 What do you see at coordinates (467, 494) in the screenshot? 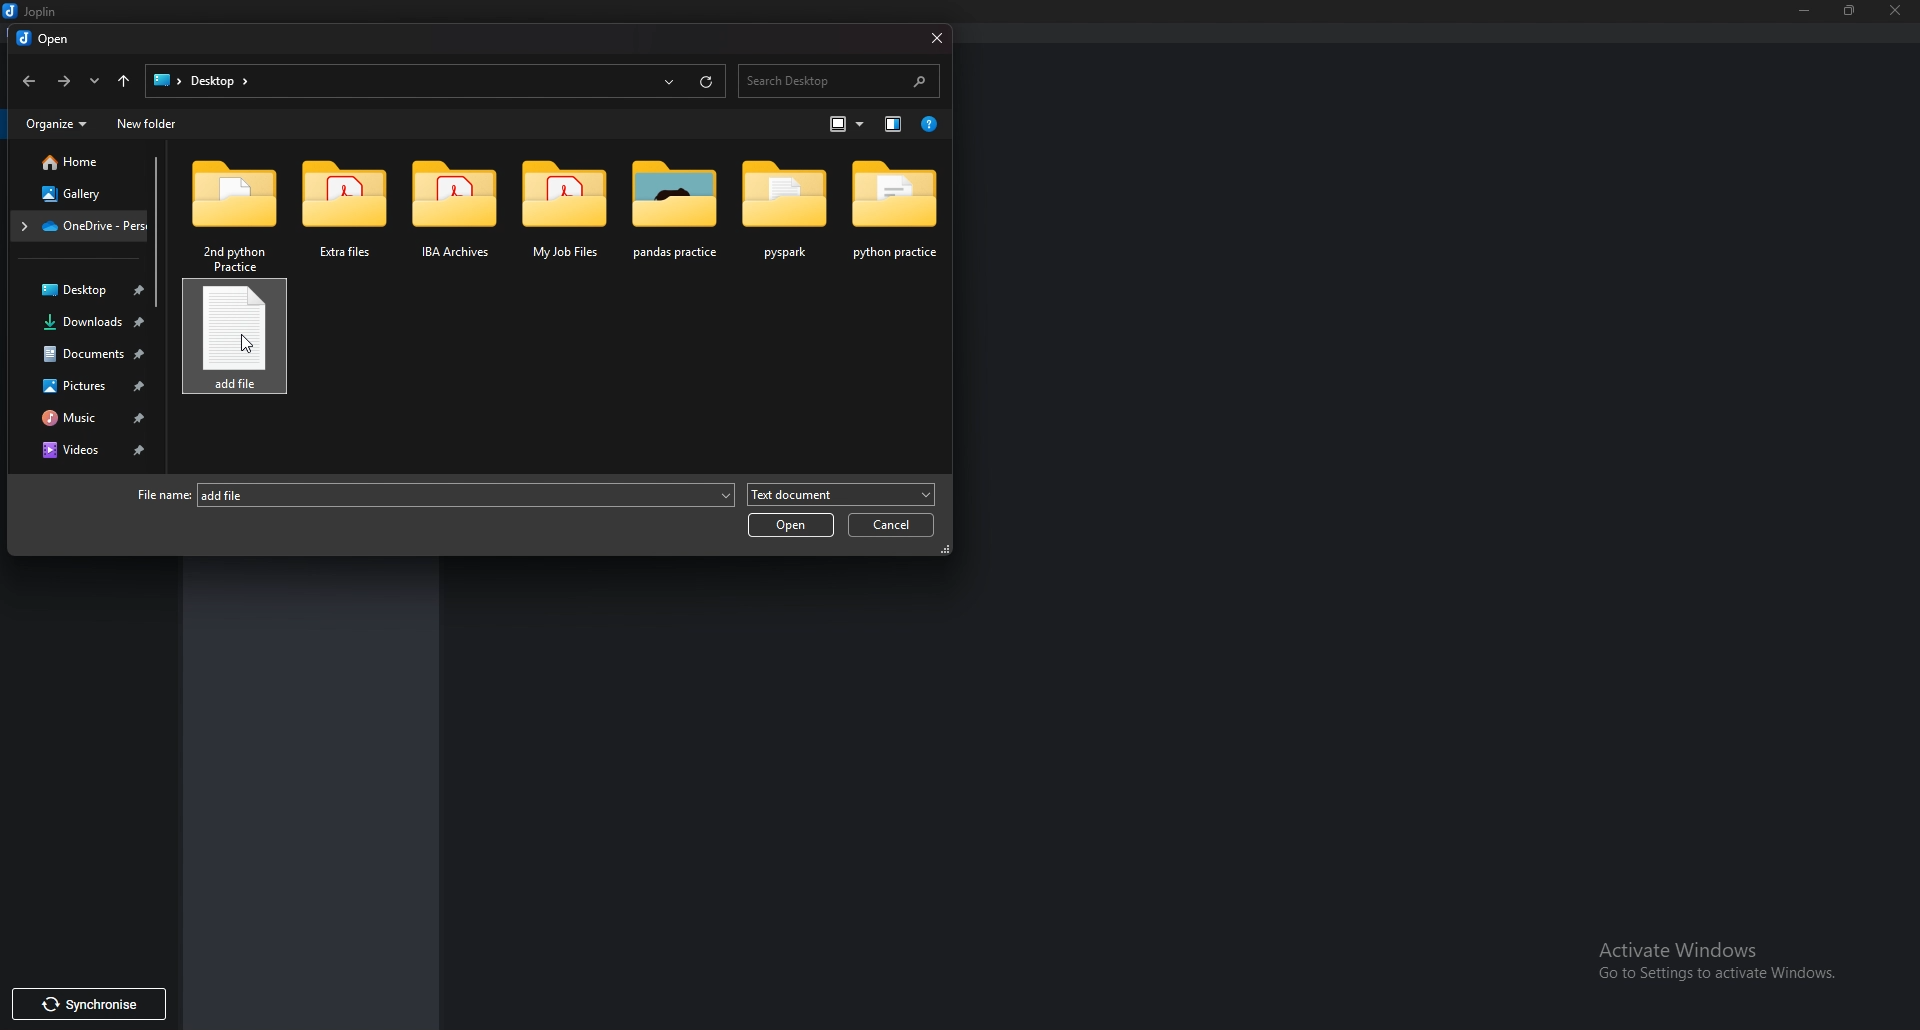
I see `add file` at bounding box center [467, 494].